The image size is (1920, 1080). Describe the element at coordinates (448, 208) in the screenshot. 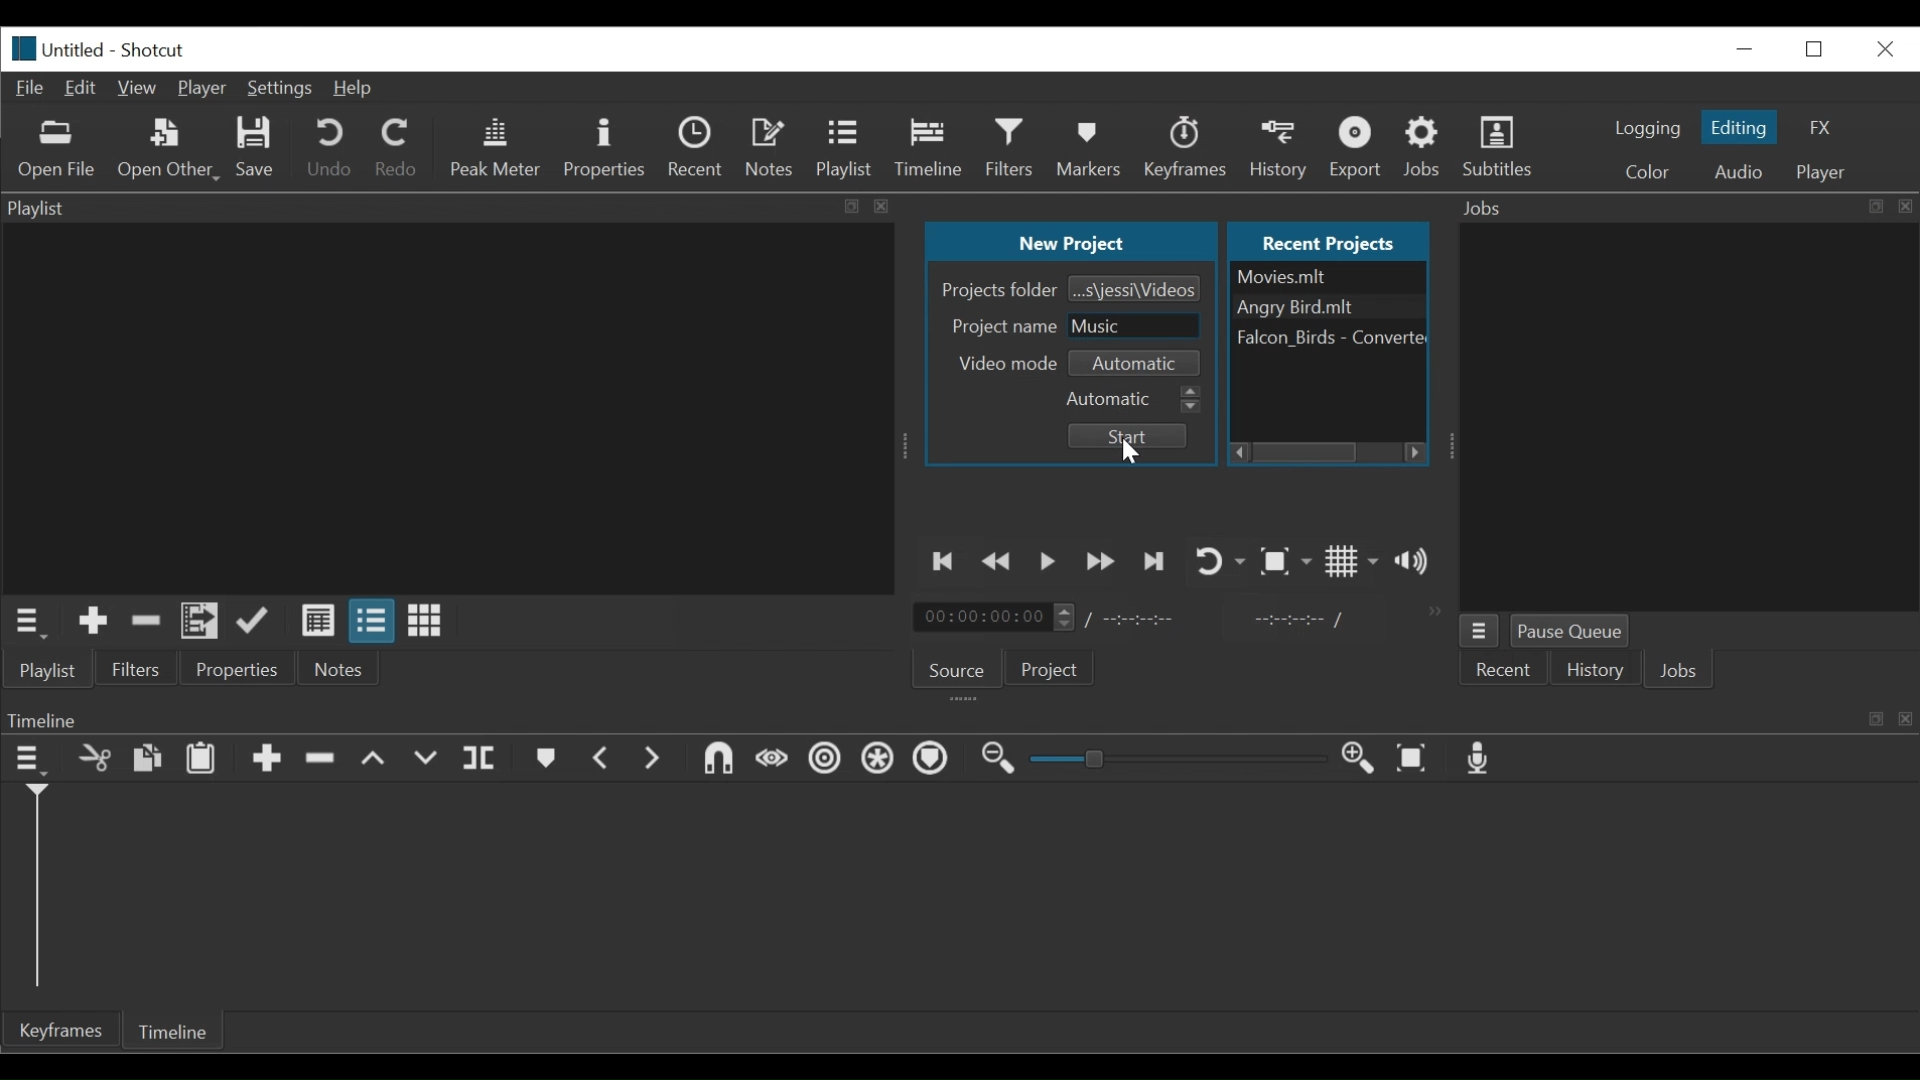

I see `Playlist Panel` at that location.